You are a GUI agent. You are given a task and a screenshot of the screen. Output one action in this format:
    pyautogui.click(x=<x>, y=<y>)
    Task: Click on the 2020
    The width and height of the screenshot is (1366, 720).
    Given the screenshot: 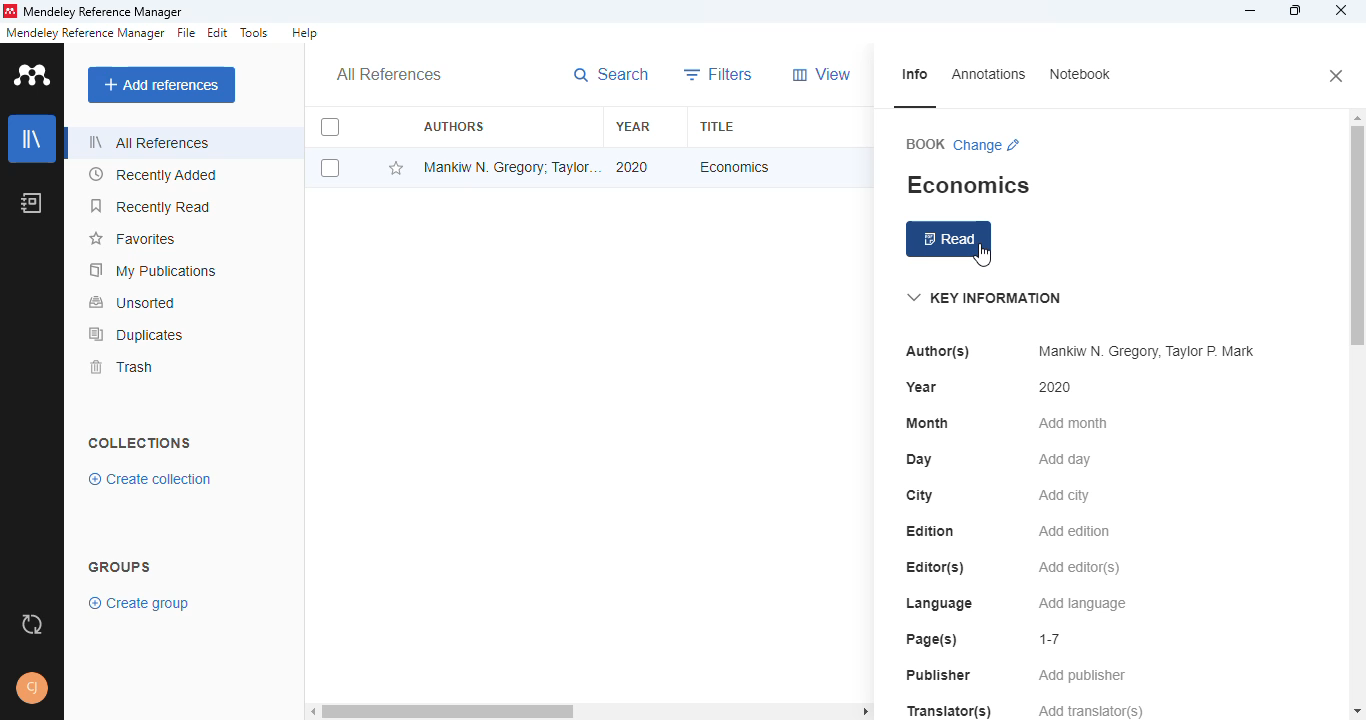 What is the action you would take?
    pyautogui.click(x=632, y=166)
    